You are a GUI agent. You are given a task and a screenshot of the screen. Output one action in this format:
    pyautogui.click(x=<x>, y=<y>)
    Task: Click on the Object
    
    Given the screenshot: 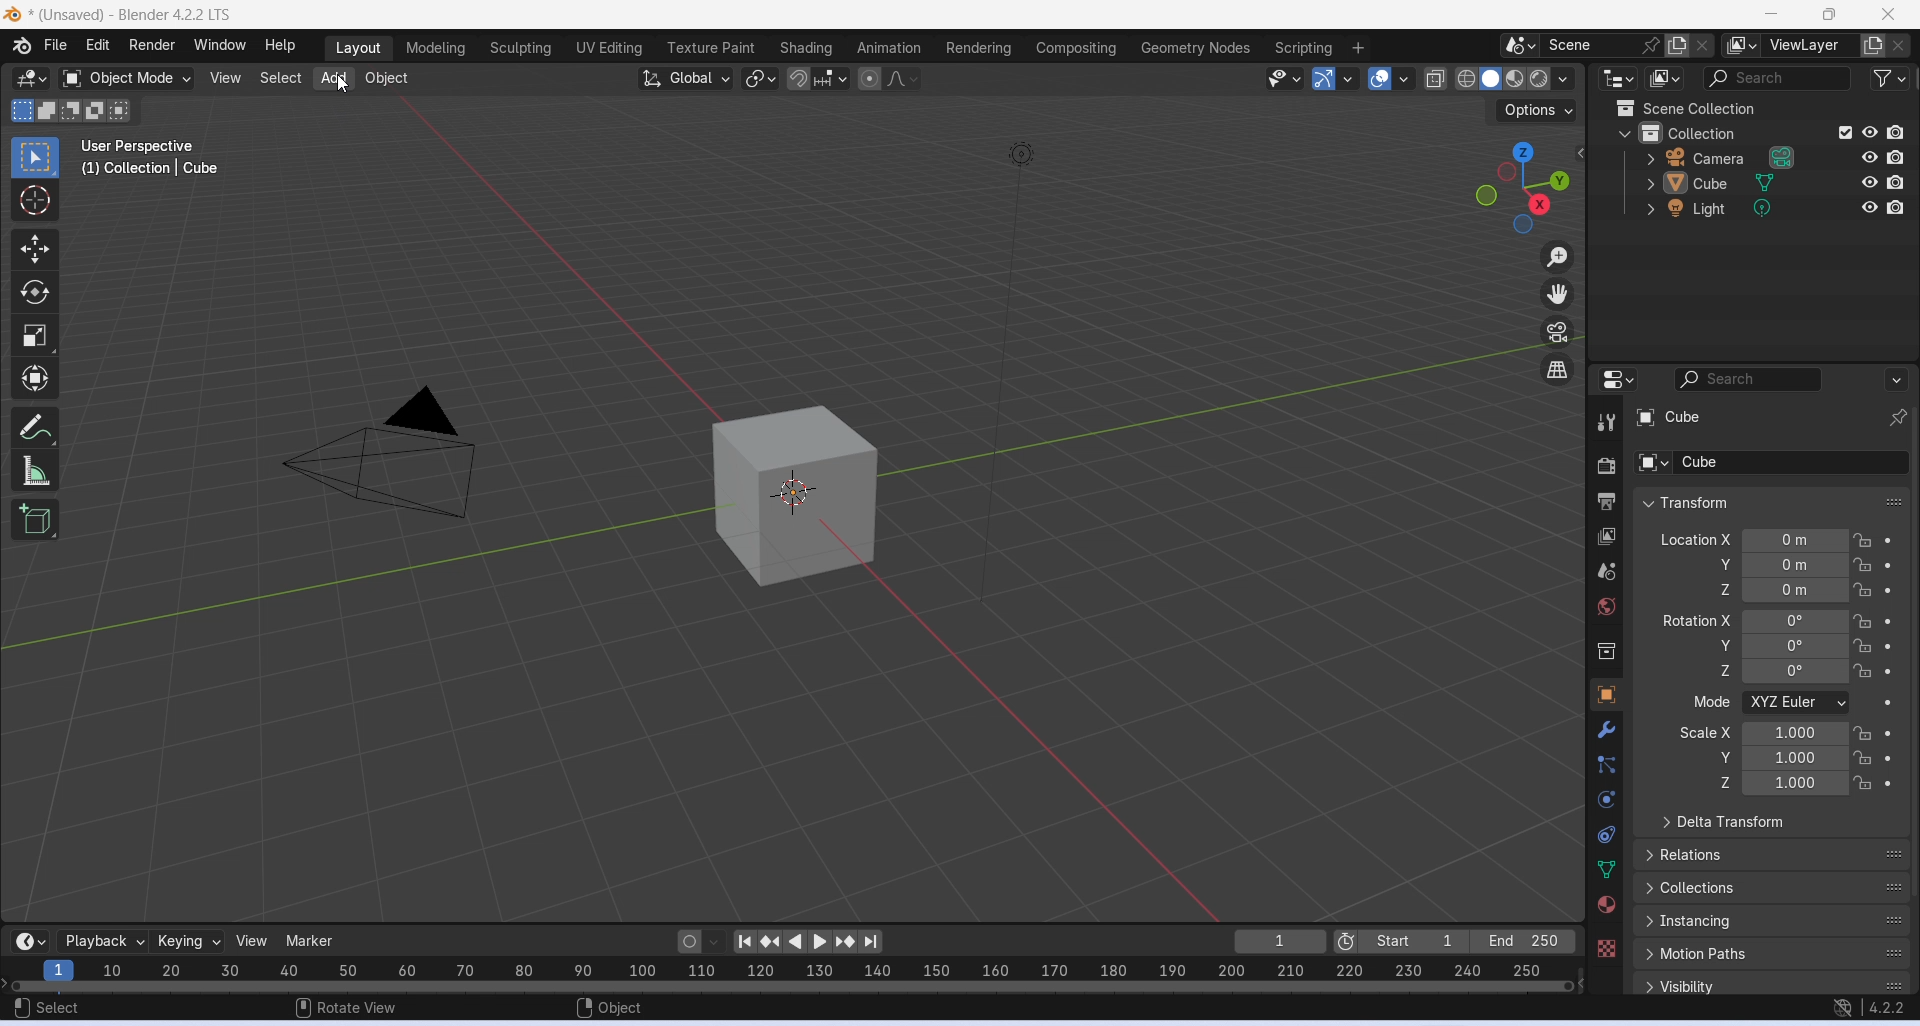 What is the action you would take?
    pyautogui.click(x=386, y=79)
    